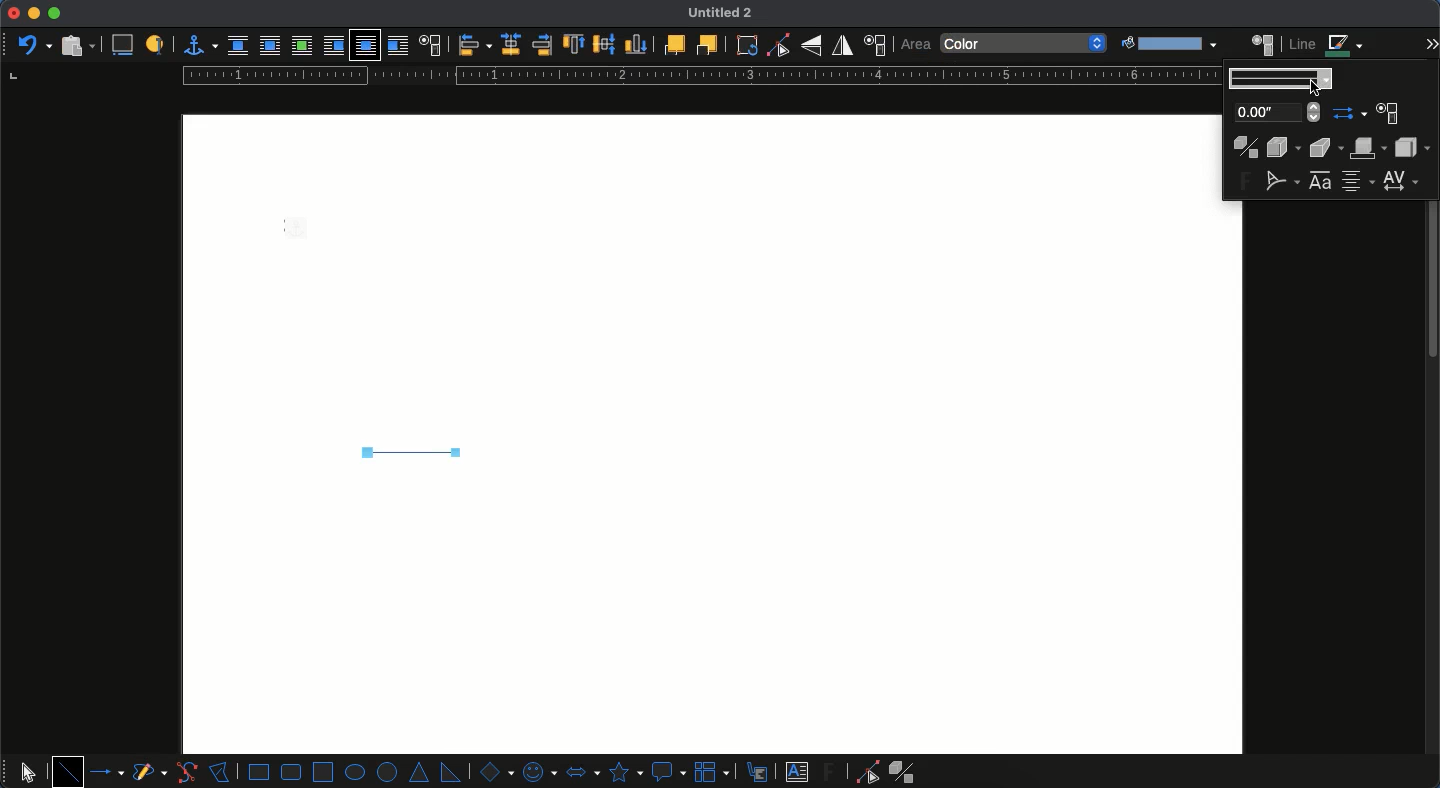  Describe the element at coordinates (1244, 148) in the screenshot. I see `Toggle extrusion` at that location.